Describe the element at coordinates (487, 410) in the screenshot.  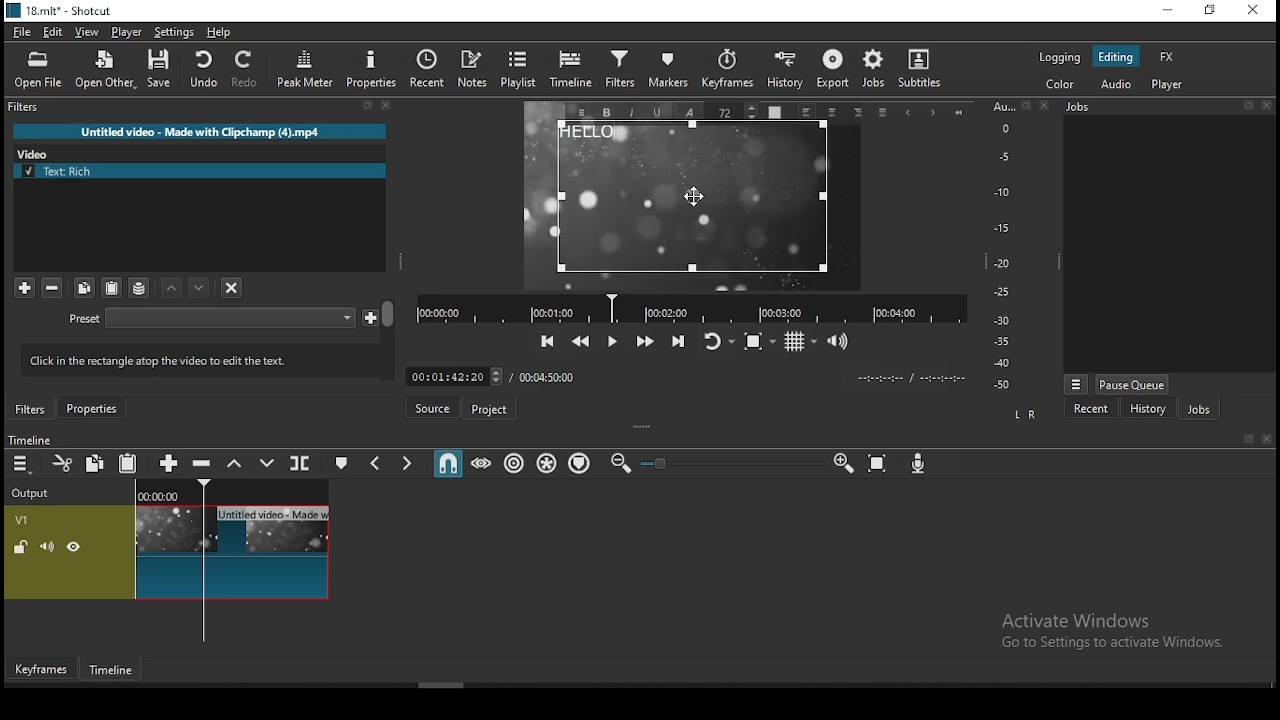
I see `project` at that location.